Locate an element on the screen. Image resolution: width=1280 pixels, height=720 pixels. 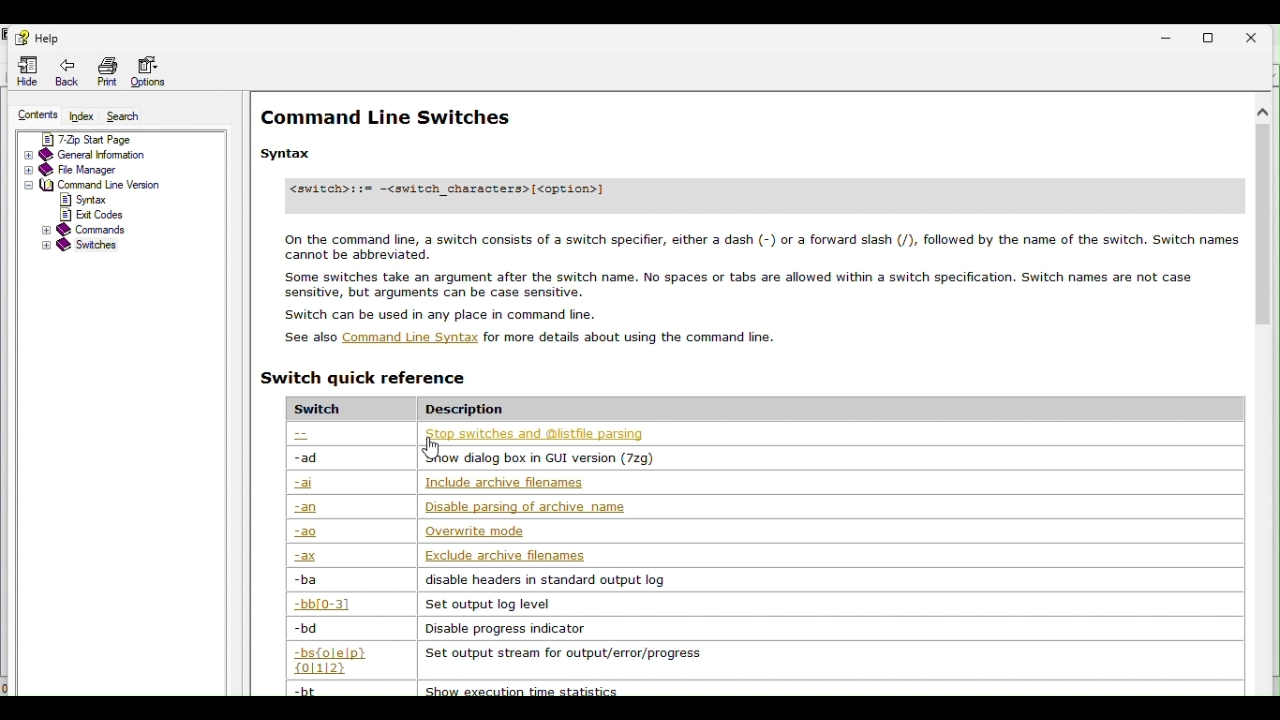
Commands is located at coordinates (95, 229).